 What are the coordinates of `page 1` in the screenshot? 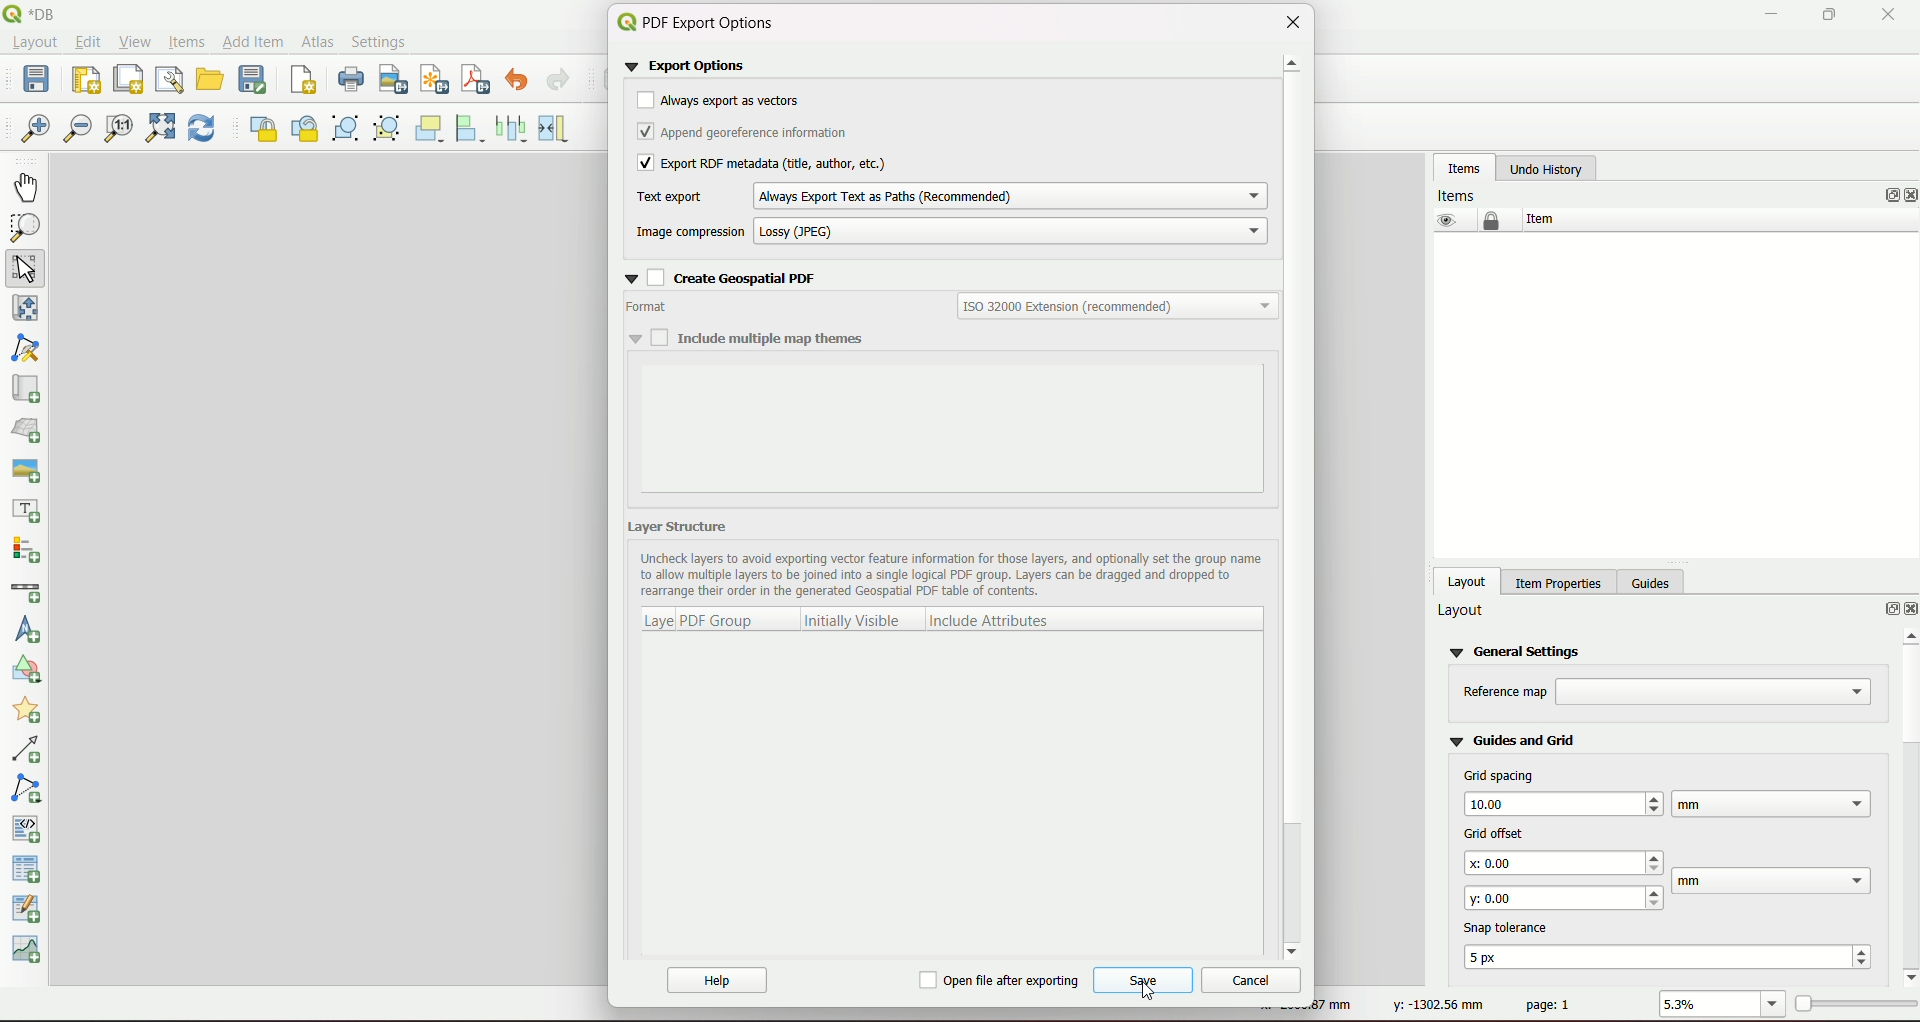 It's located at (1549, 1004).